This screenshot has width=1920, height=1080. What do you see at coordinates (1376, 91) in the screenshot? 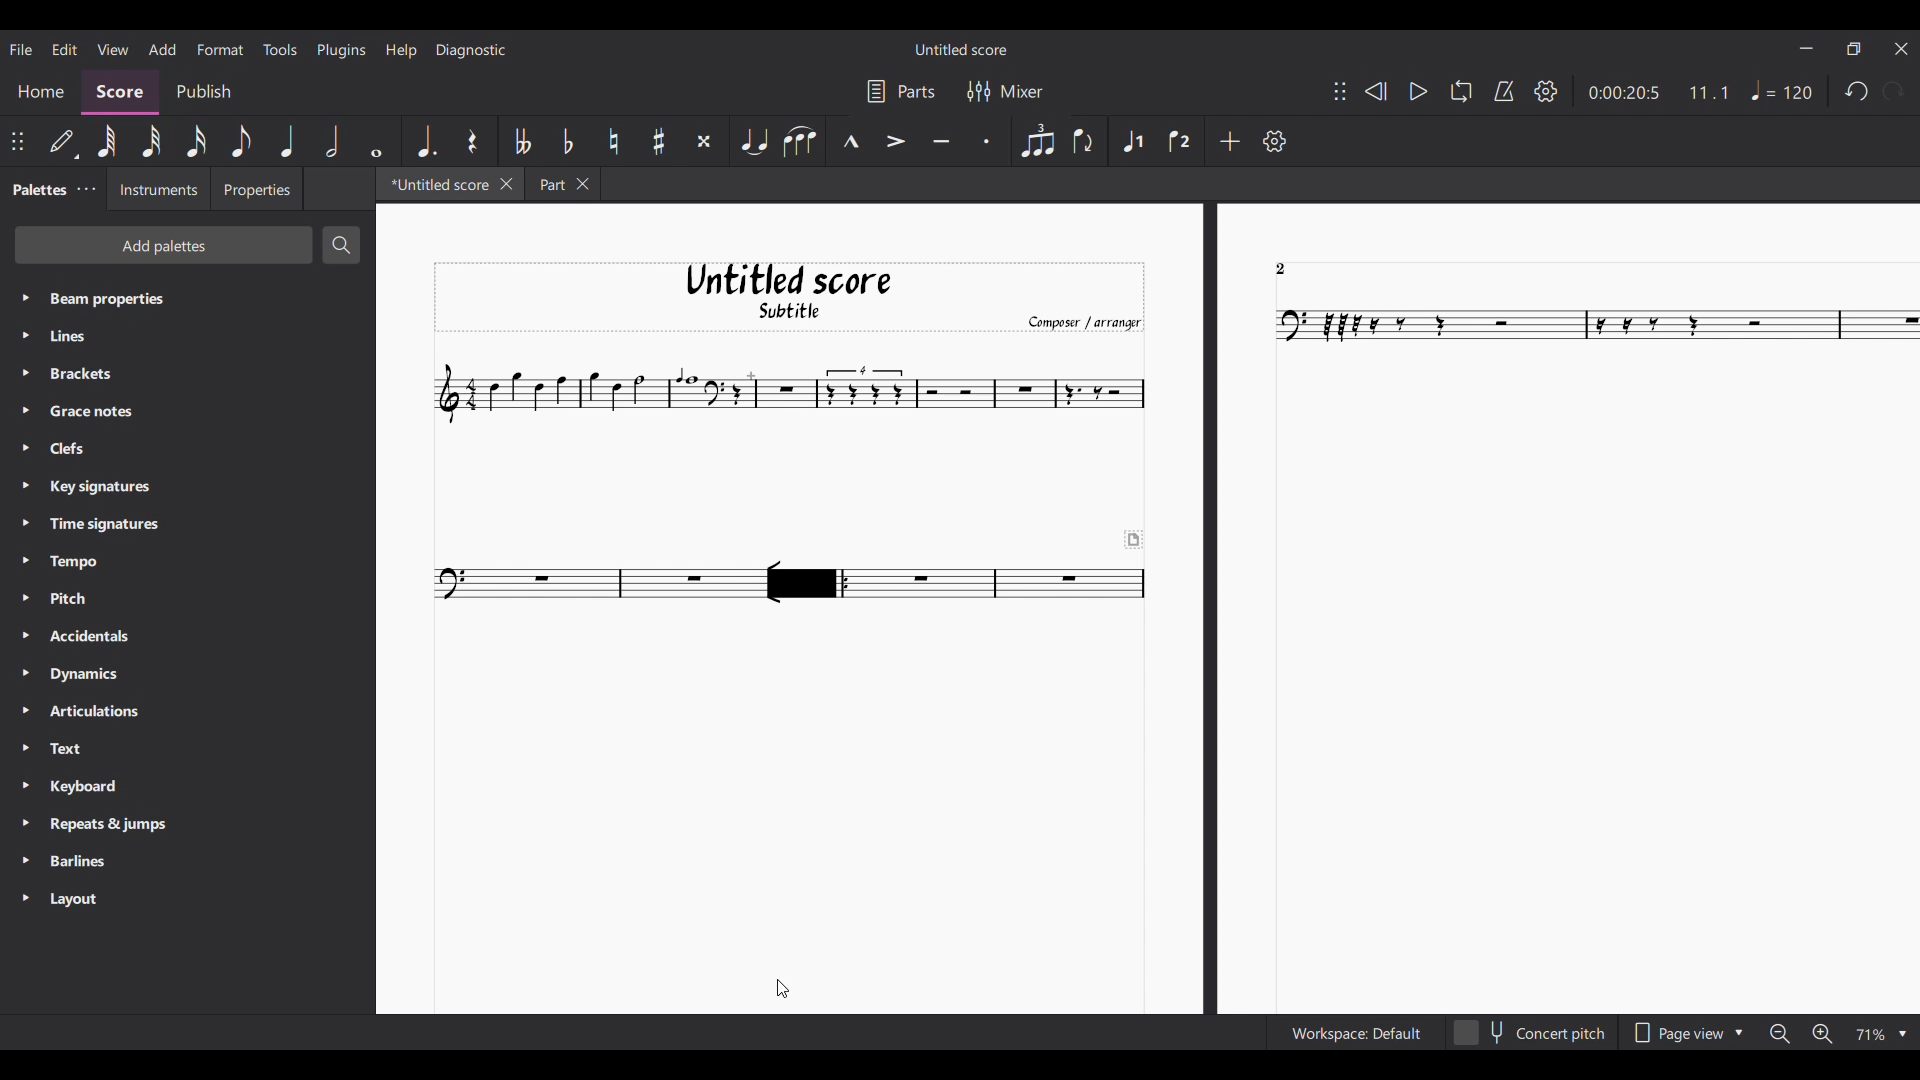
I see `Rewind` at bounding box center [1376, 91].